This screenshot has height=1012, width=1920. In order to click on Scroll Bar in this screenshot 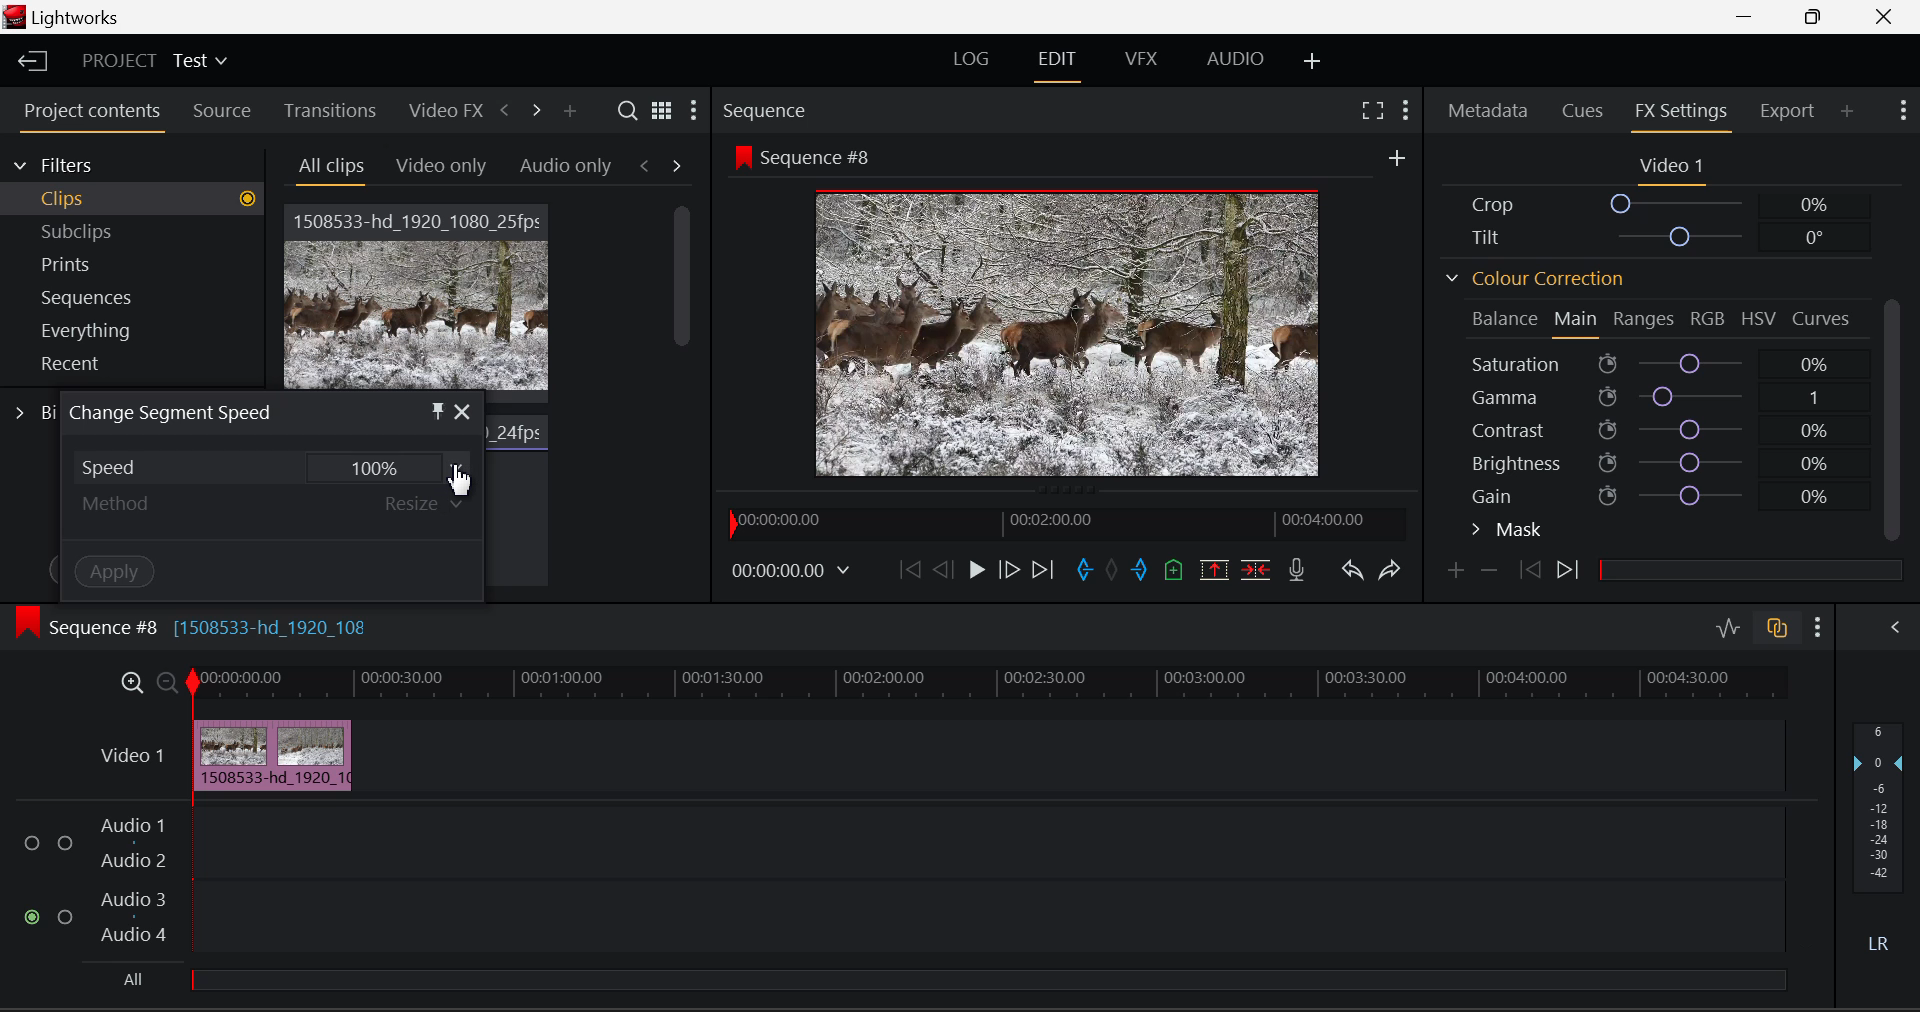, I will do `click(1891, 422)`.